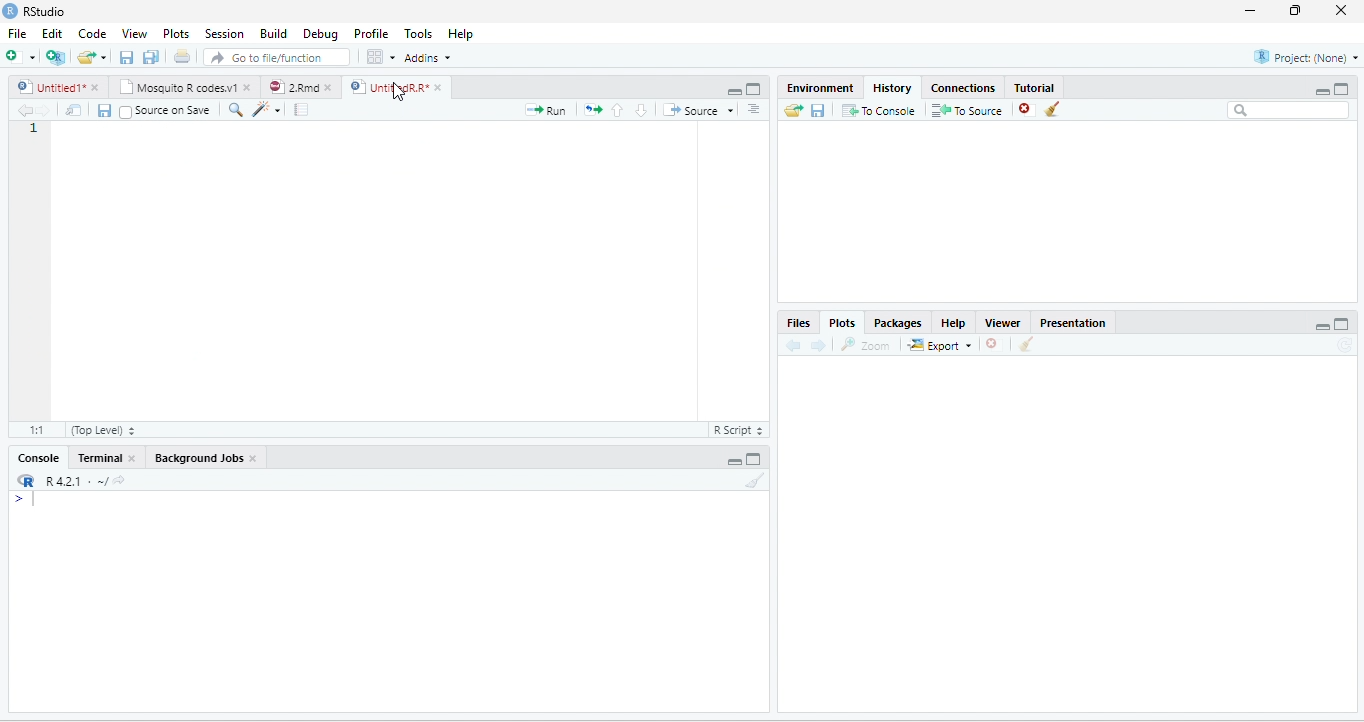 Image resolution: width=1364 pixels, height=722 pixels. What do you see at coordinates (964, 87) in the screenshot?
I see `Connections` at bounding box center [964, 87].